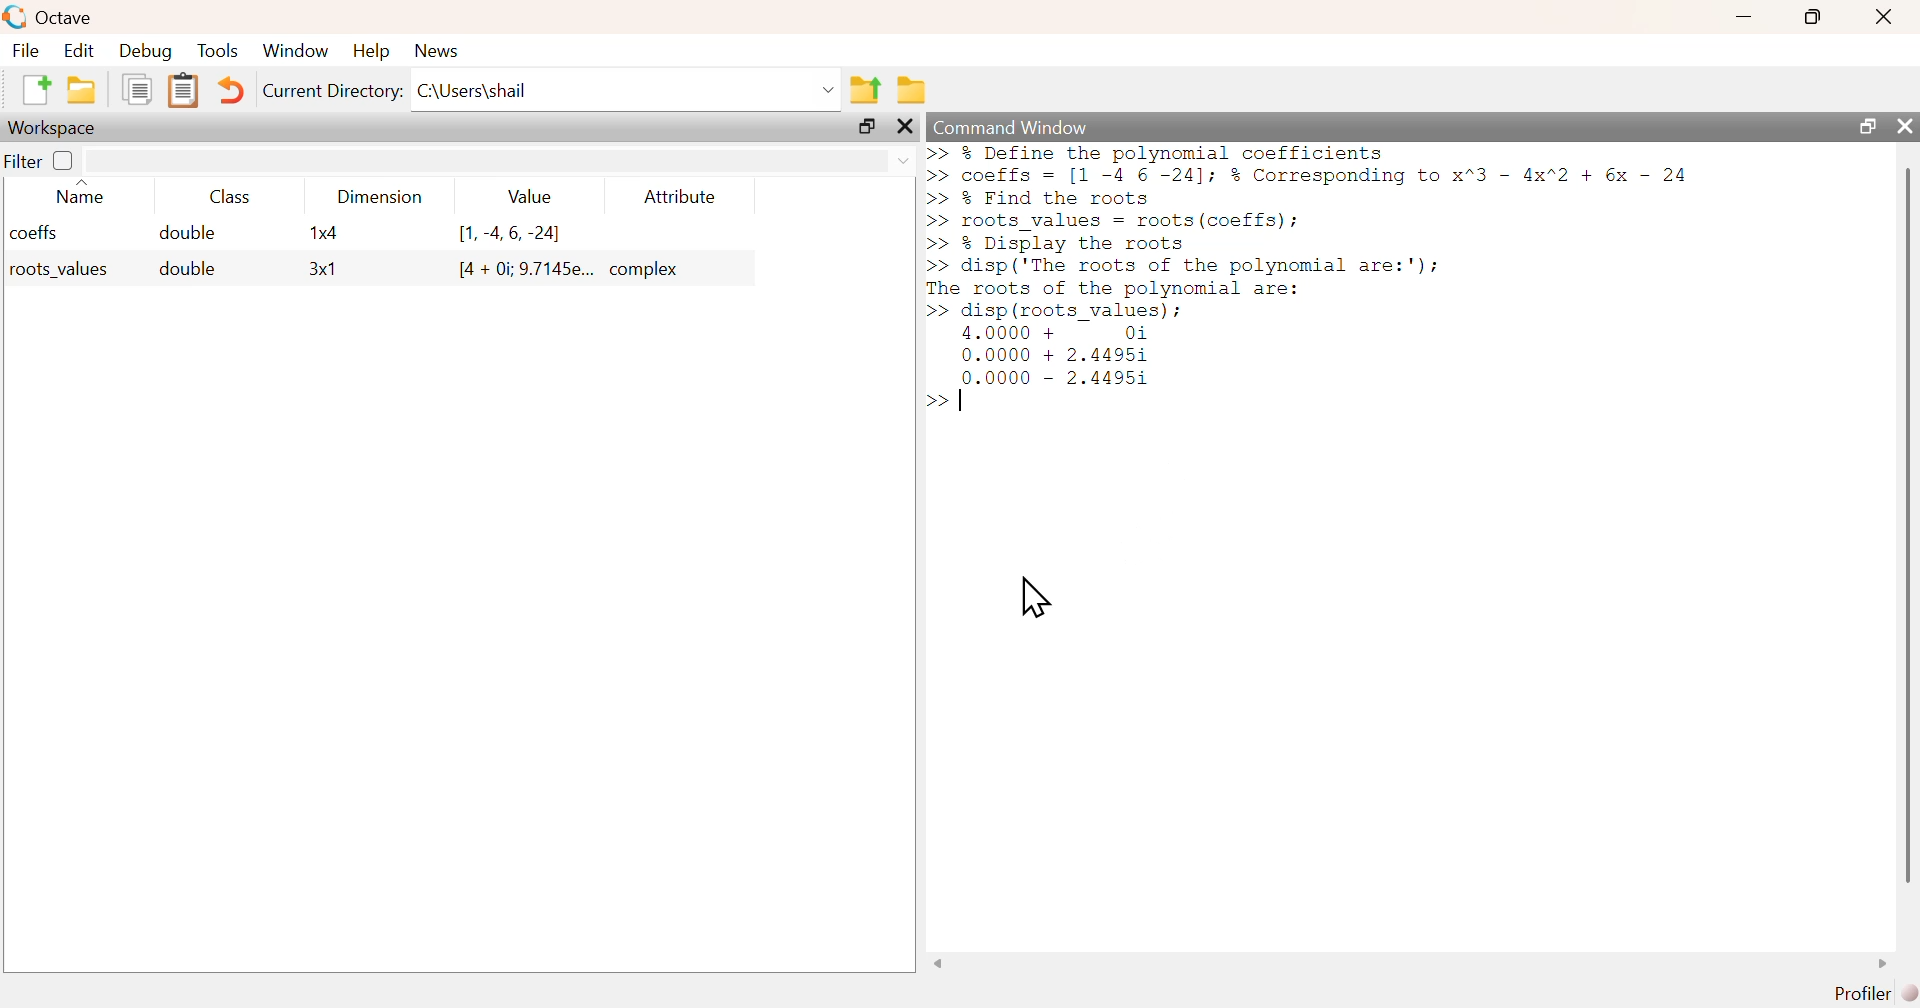 The image size is (1920, 1008). Describe the element at coordinates (148, 52) in the screenshot. I see `Debug` at that location.